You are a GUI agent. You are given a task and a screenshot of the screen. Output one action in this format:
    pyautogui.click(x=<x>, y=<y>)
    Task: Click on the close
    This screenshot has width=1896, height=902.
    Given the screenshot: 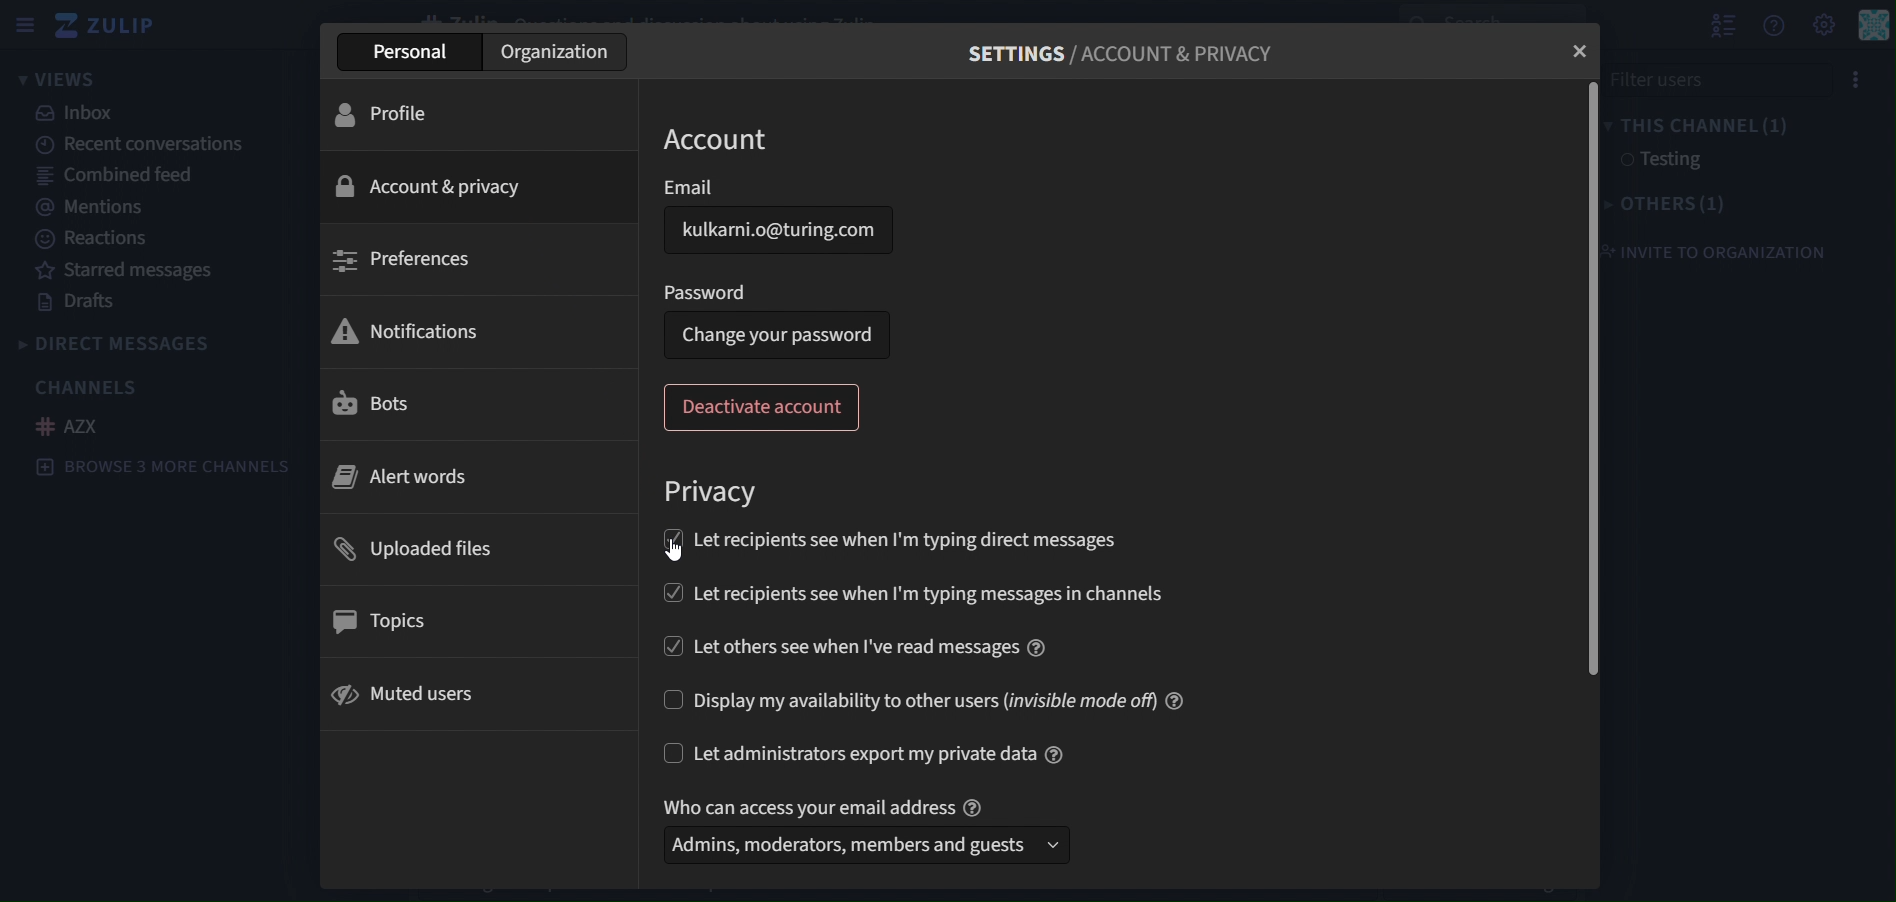 What is the action you would take?
    pyautogui.click(x=1565, y=51)
    